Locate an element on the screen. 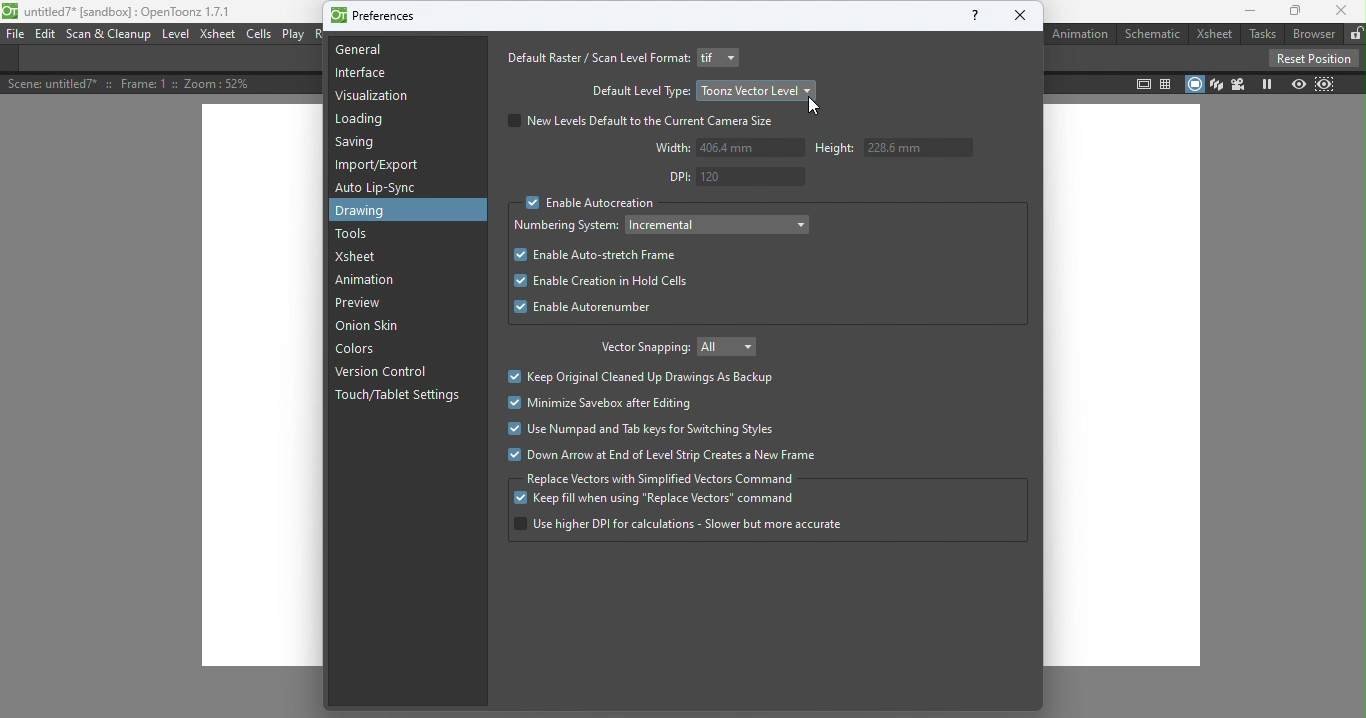 Image resolution: width=1366 pixels, height=718 pixels. 3D view is located at coordinates (1215, 83).